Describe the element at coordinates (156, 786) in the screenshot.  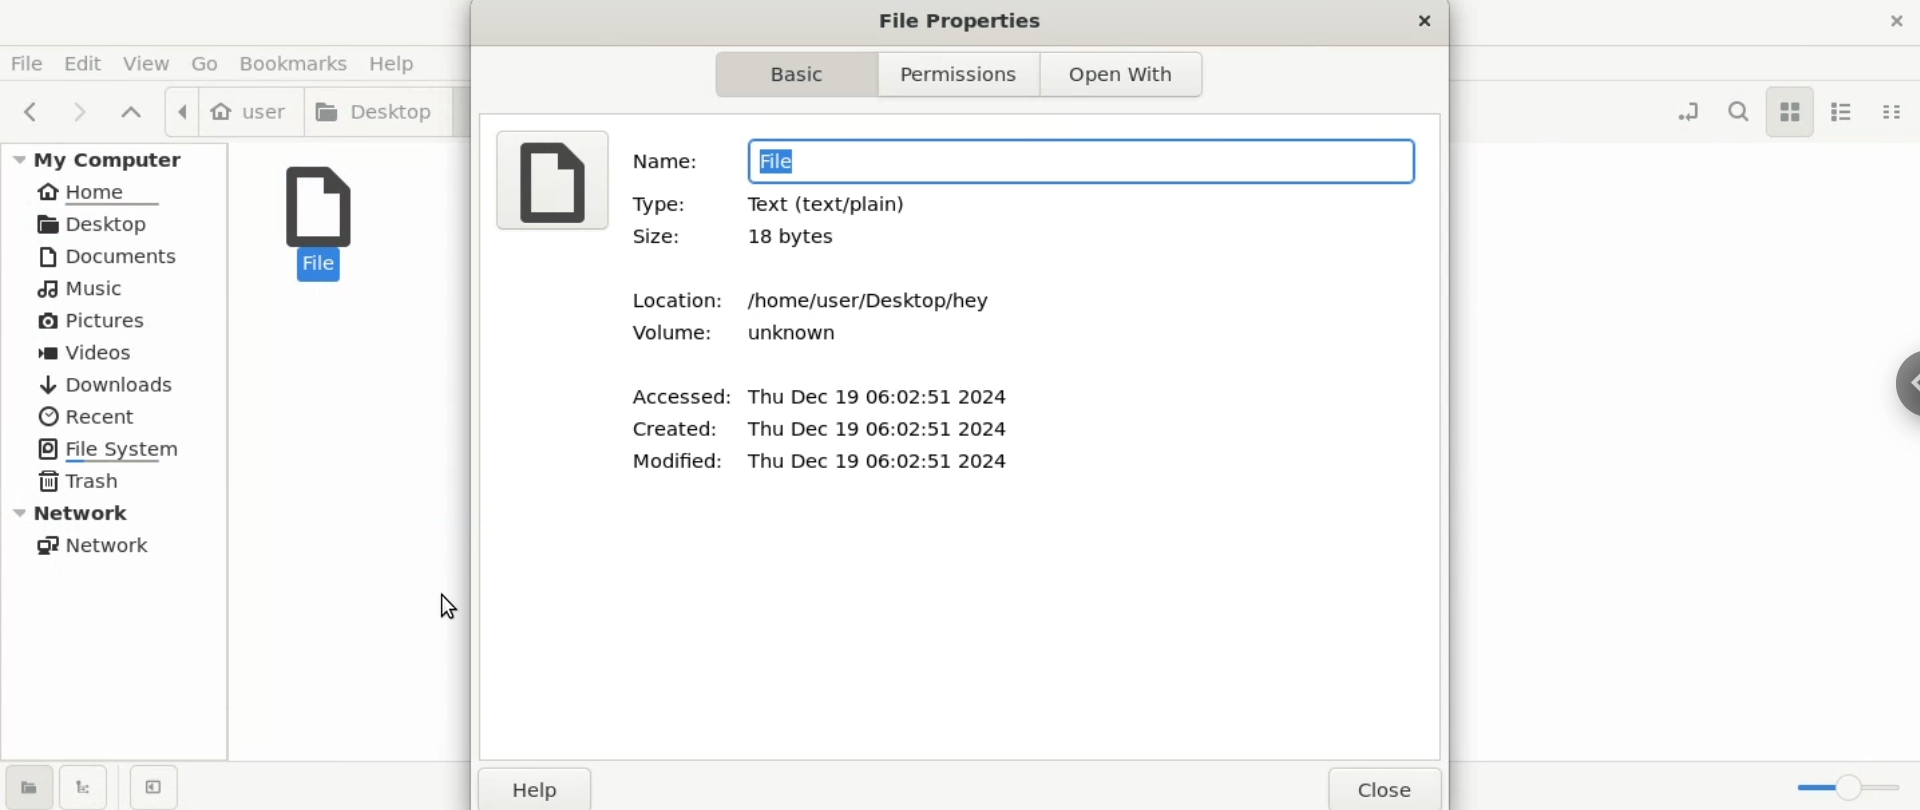
I see `close sidebar` at that location.